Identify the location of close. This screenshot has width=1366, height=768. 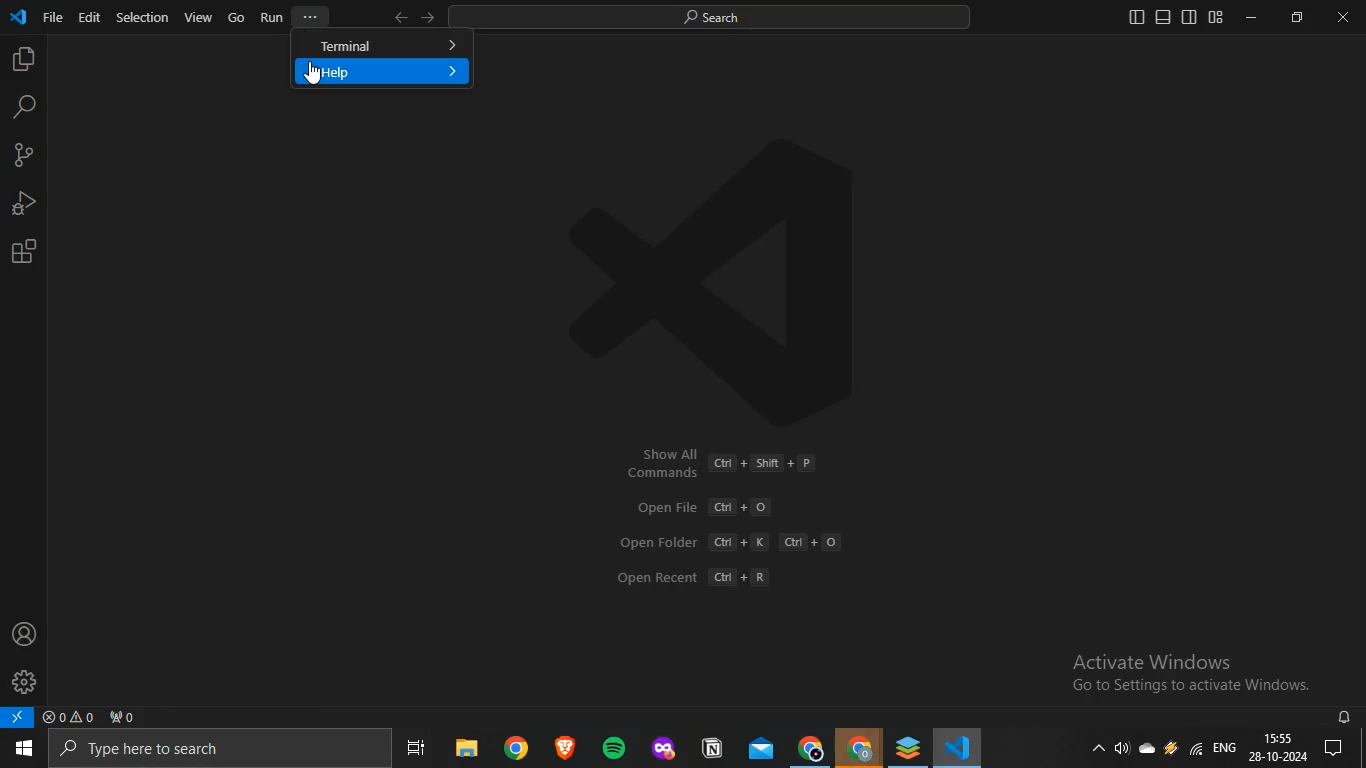
(1343, 17).